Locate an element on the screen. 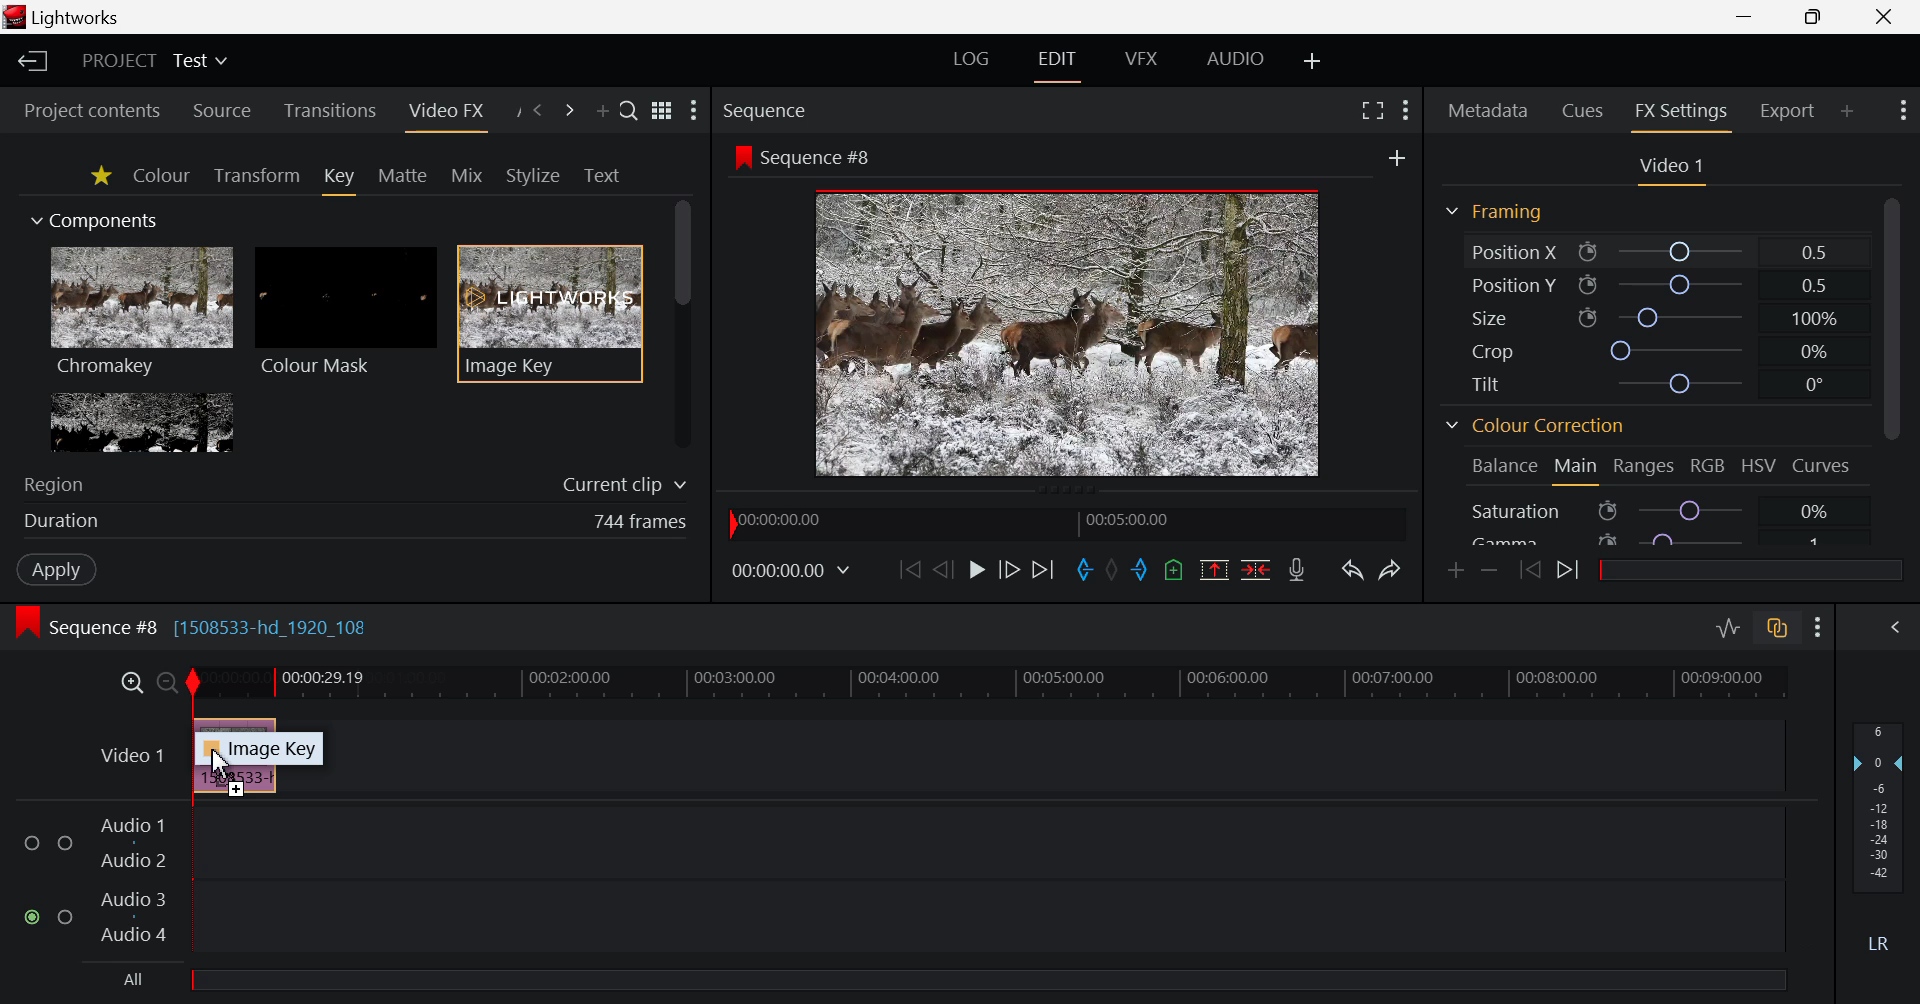 The image size is (1920, 1004). crop is located at coordinates (1677, 352).